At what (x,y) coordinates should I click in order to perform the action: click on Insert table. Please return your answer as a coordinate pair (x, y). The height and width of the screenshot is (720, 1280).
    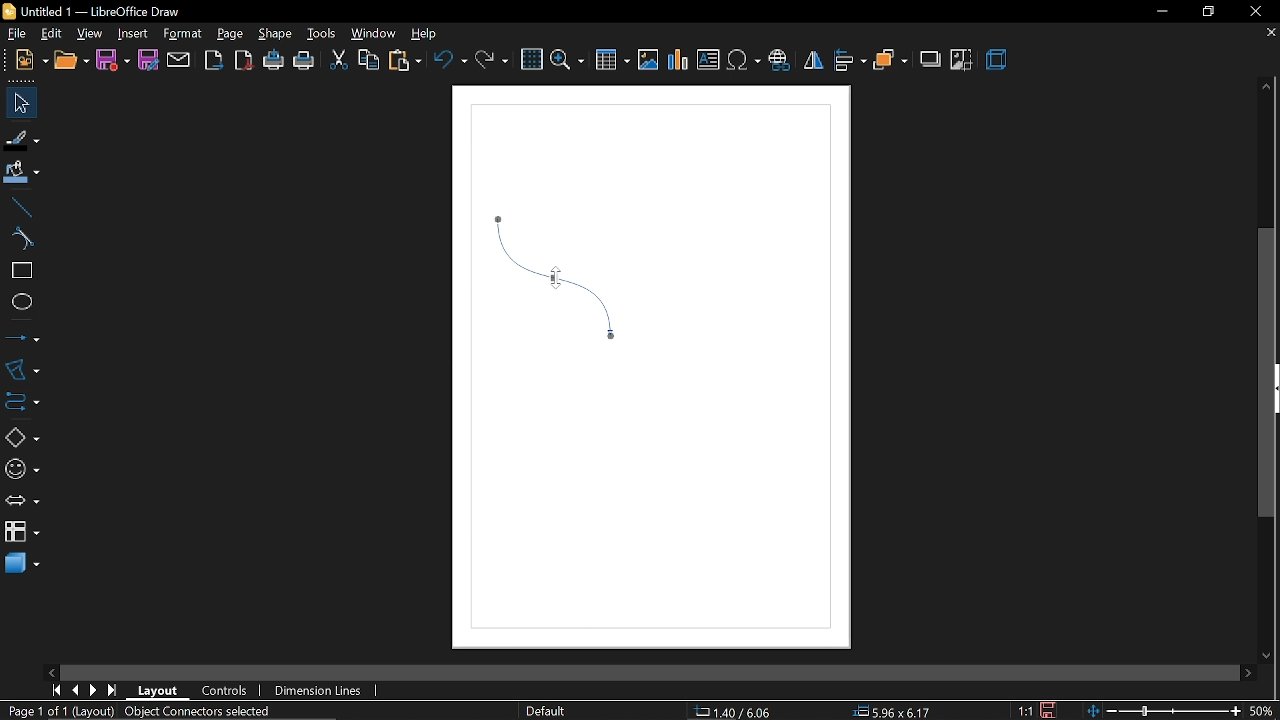
    Looking at the image, I should click on (614, 59).